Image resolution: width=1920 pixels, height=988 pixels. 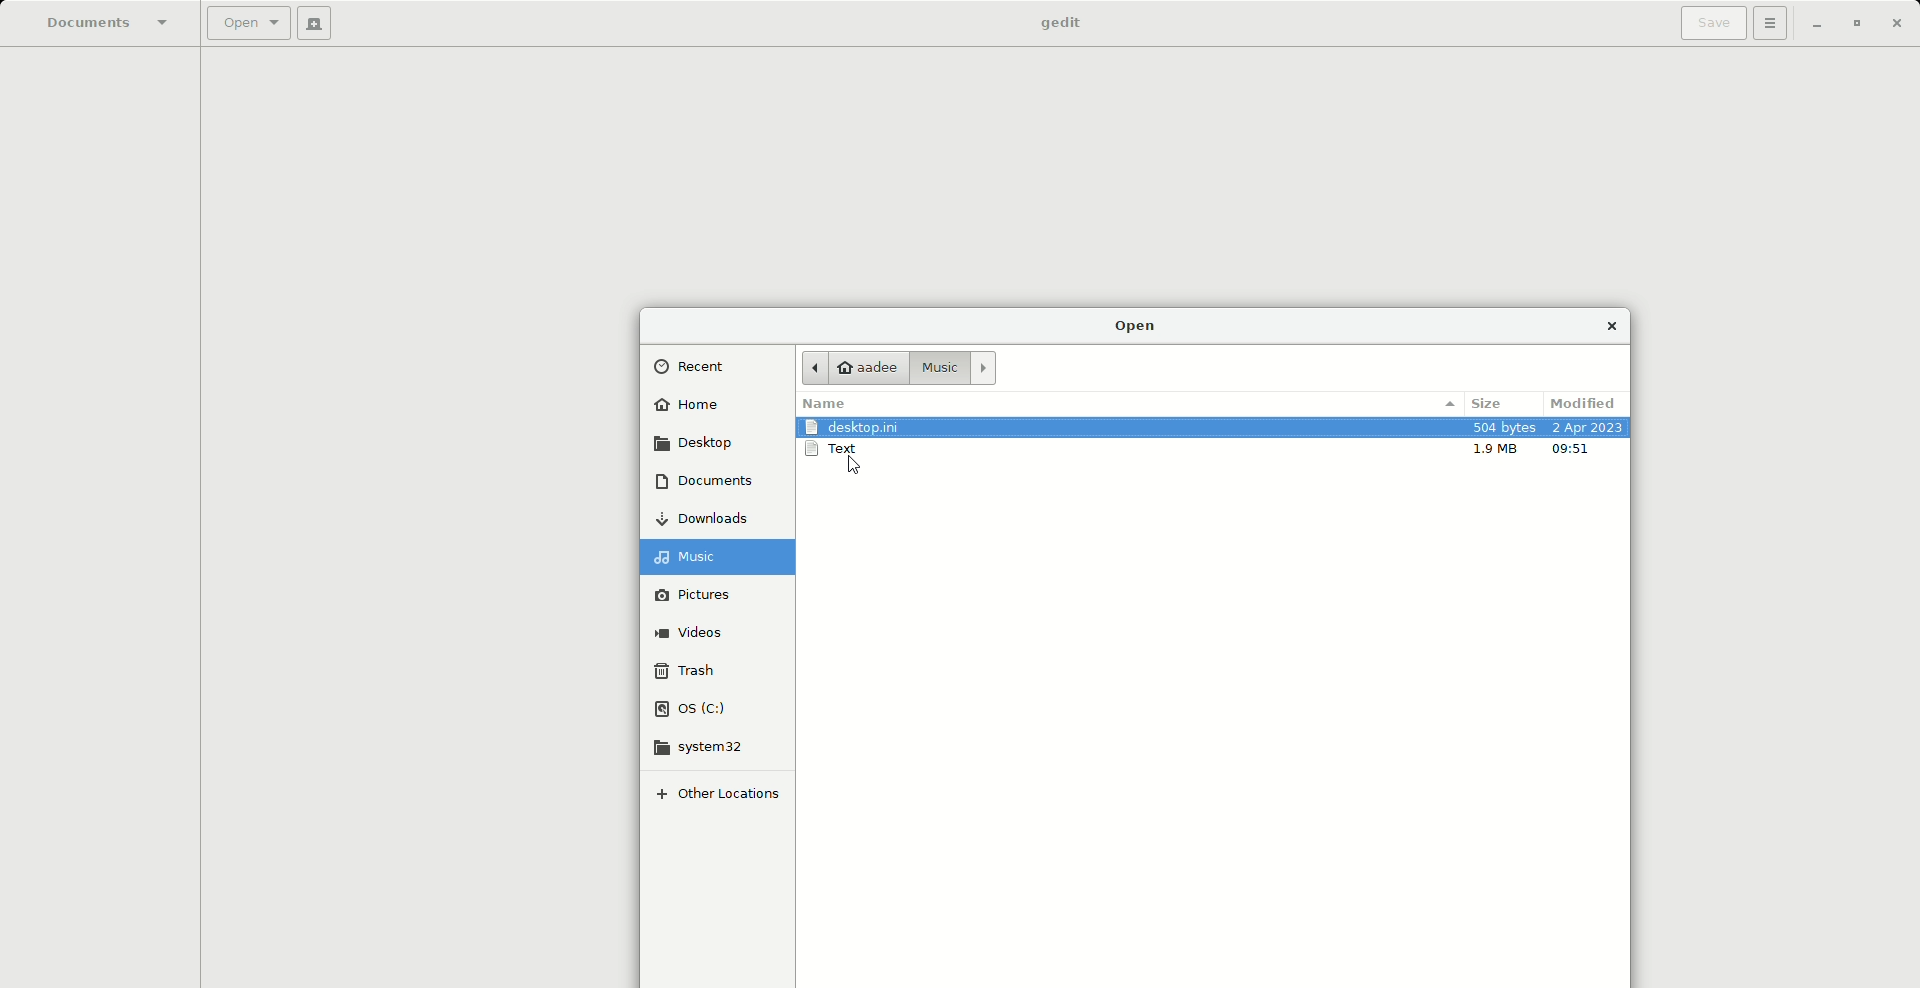 I want to click on Size, so click(x=1492, y=403).